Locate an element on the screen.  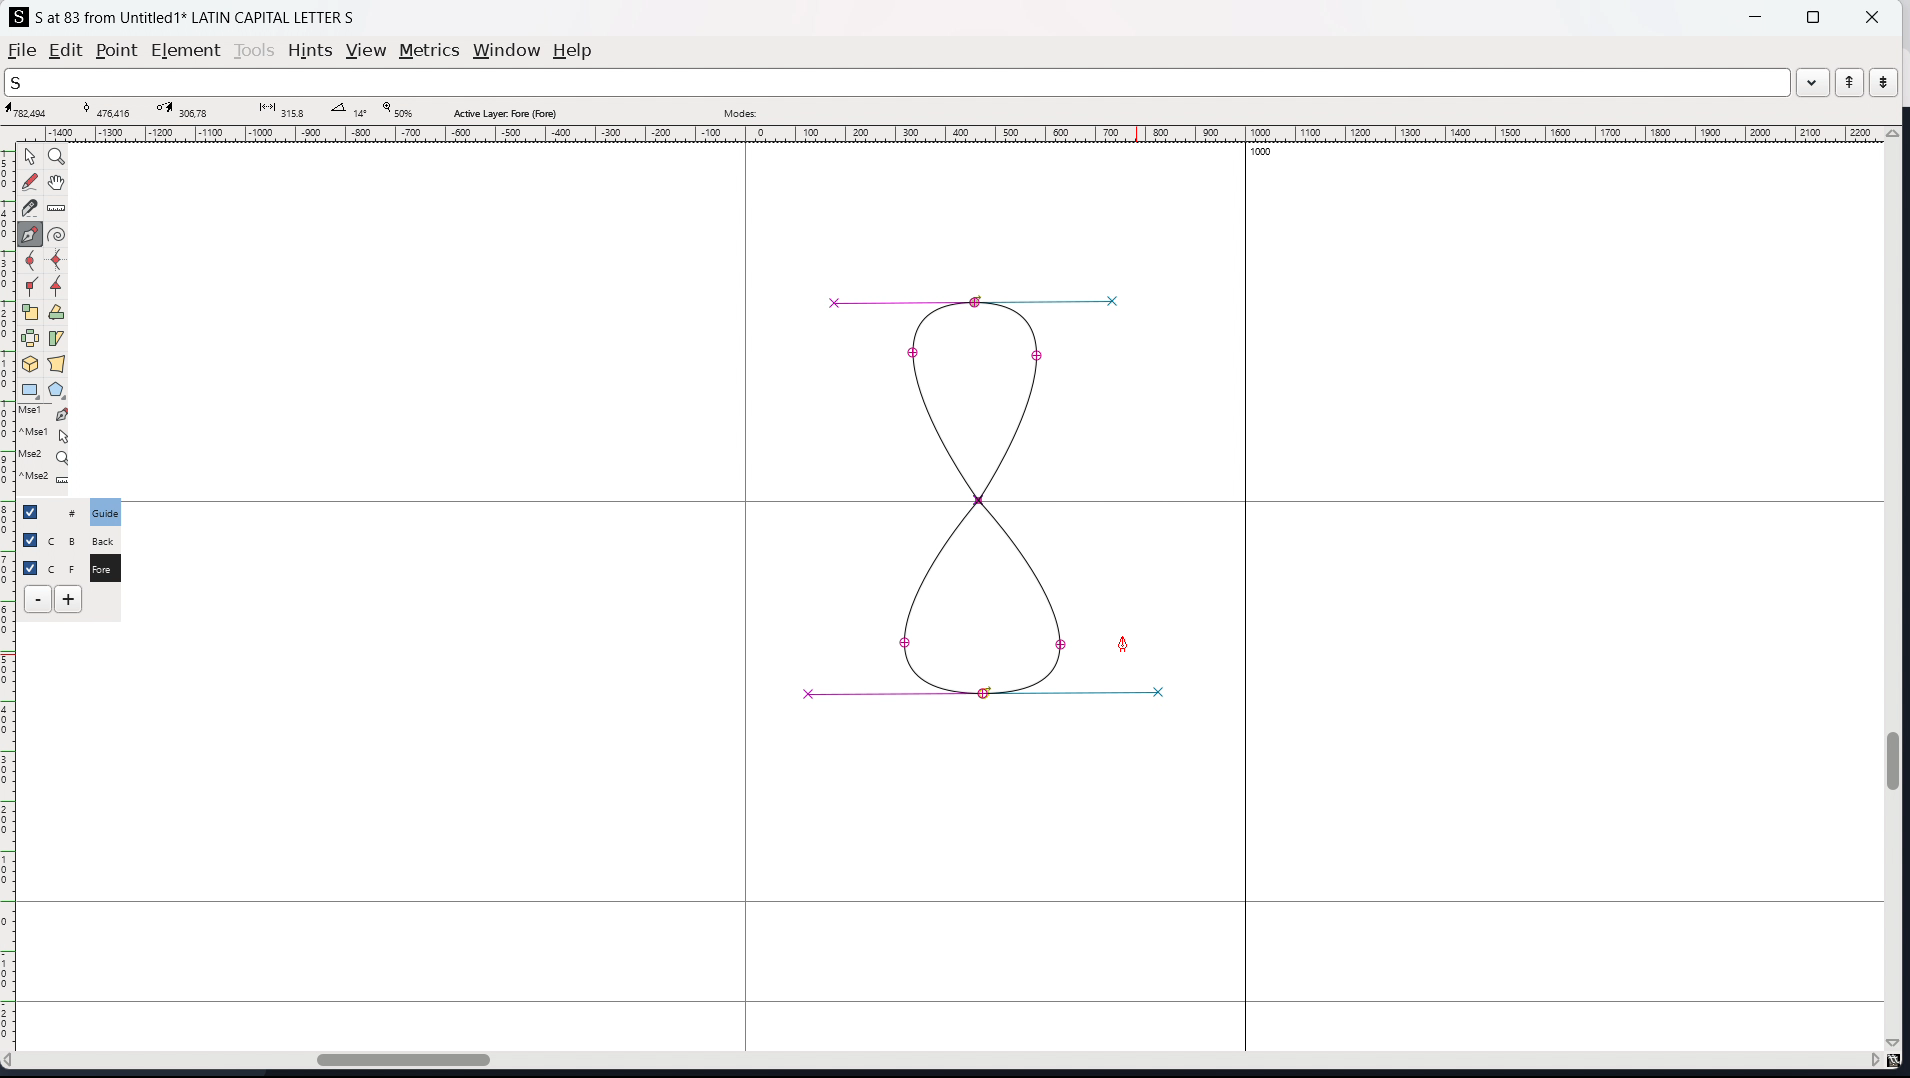
C F Fore is located at coordinates (104, 567).